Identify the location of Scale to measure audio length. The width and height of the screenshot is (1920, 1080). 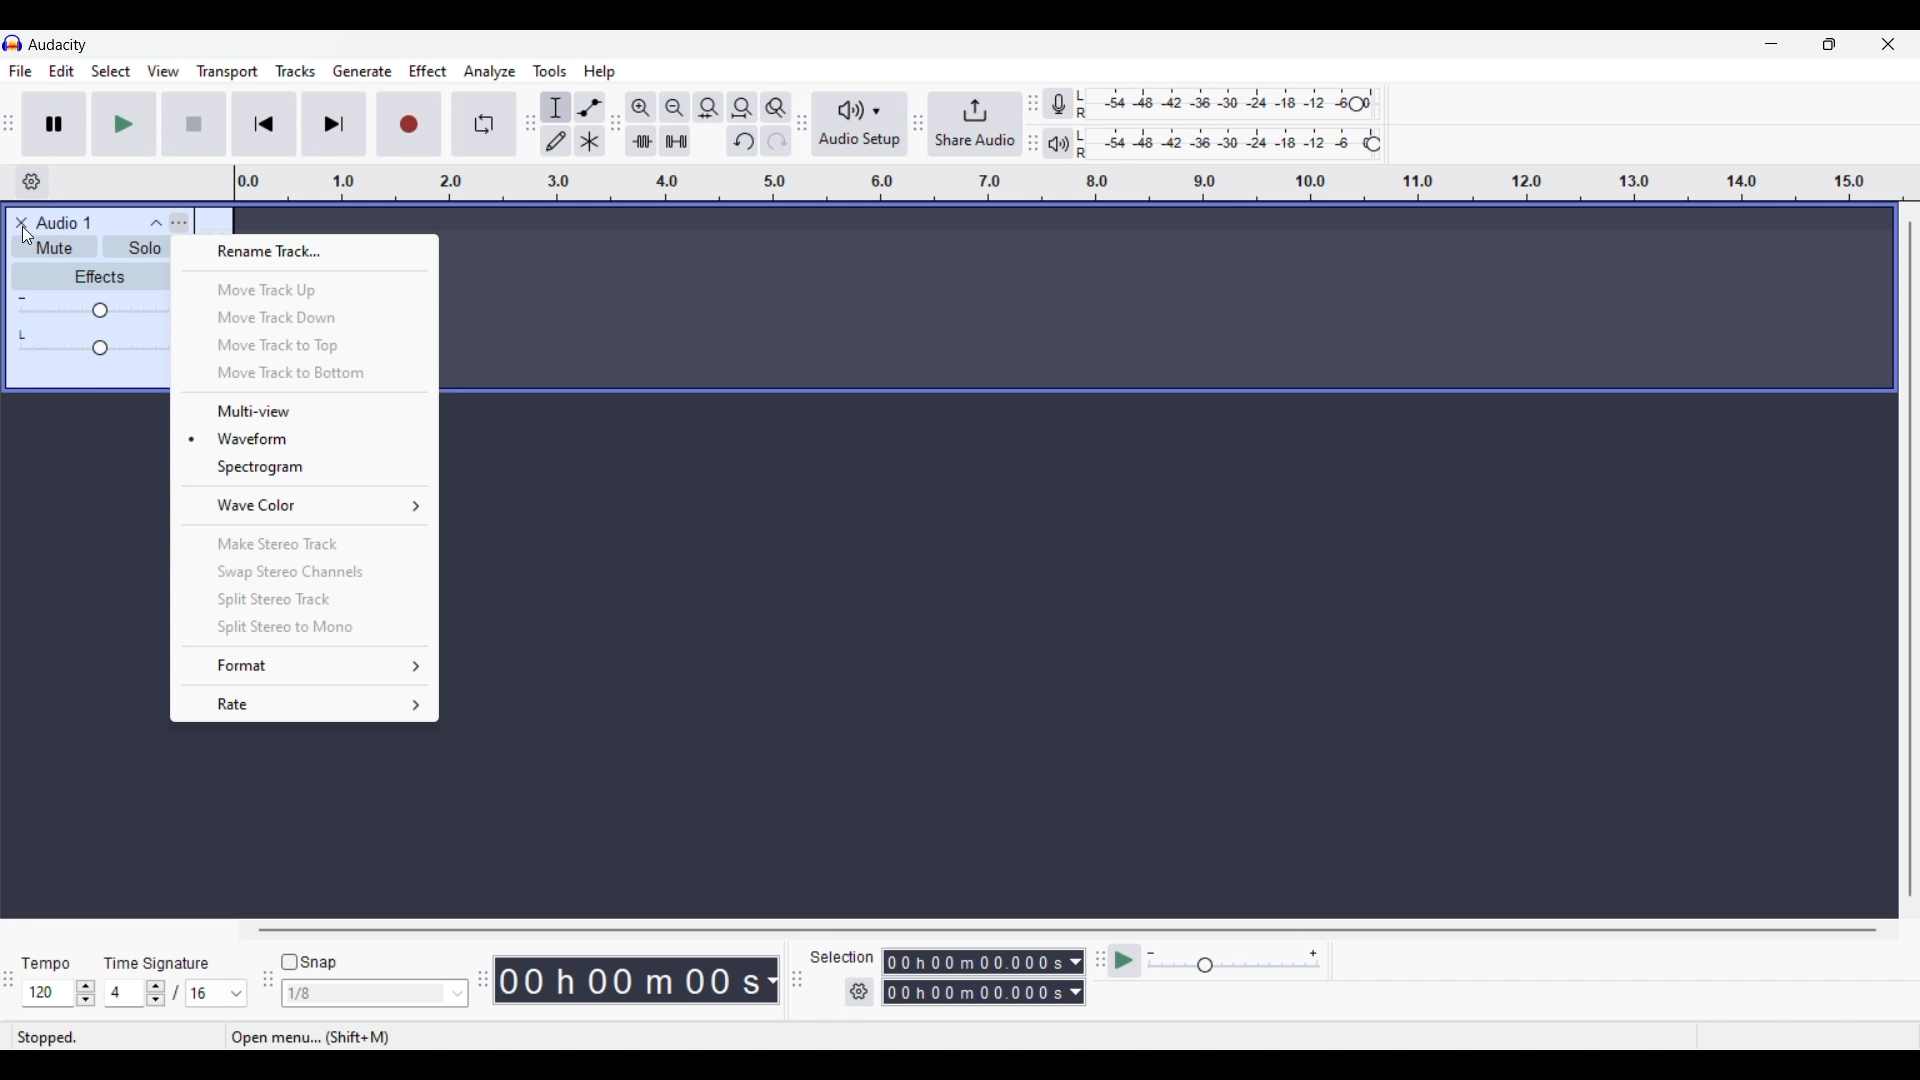
(1077, 183).